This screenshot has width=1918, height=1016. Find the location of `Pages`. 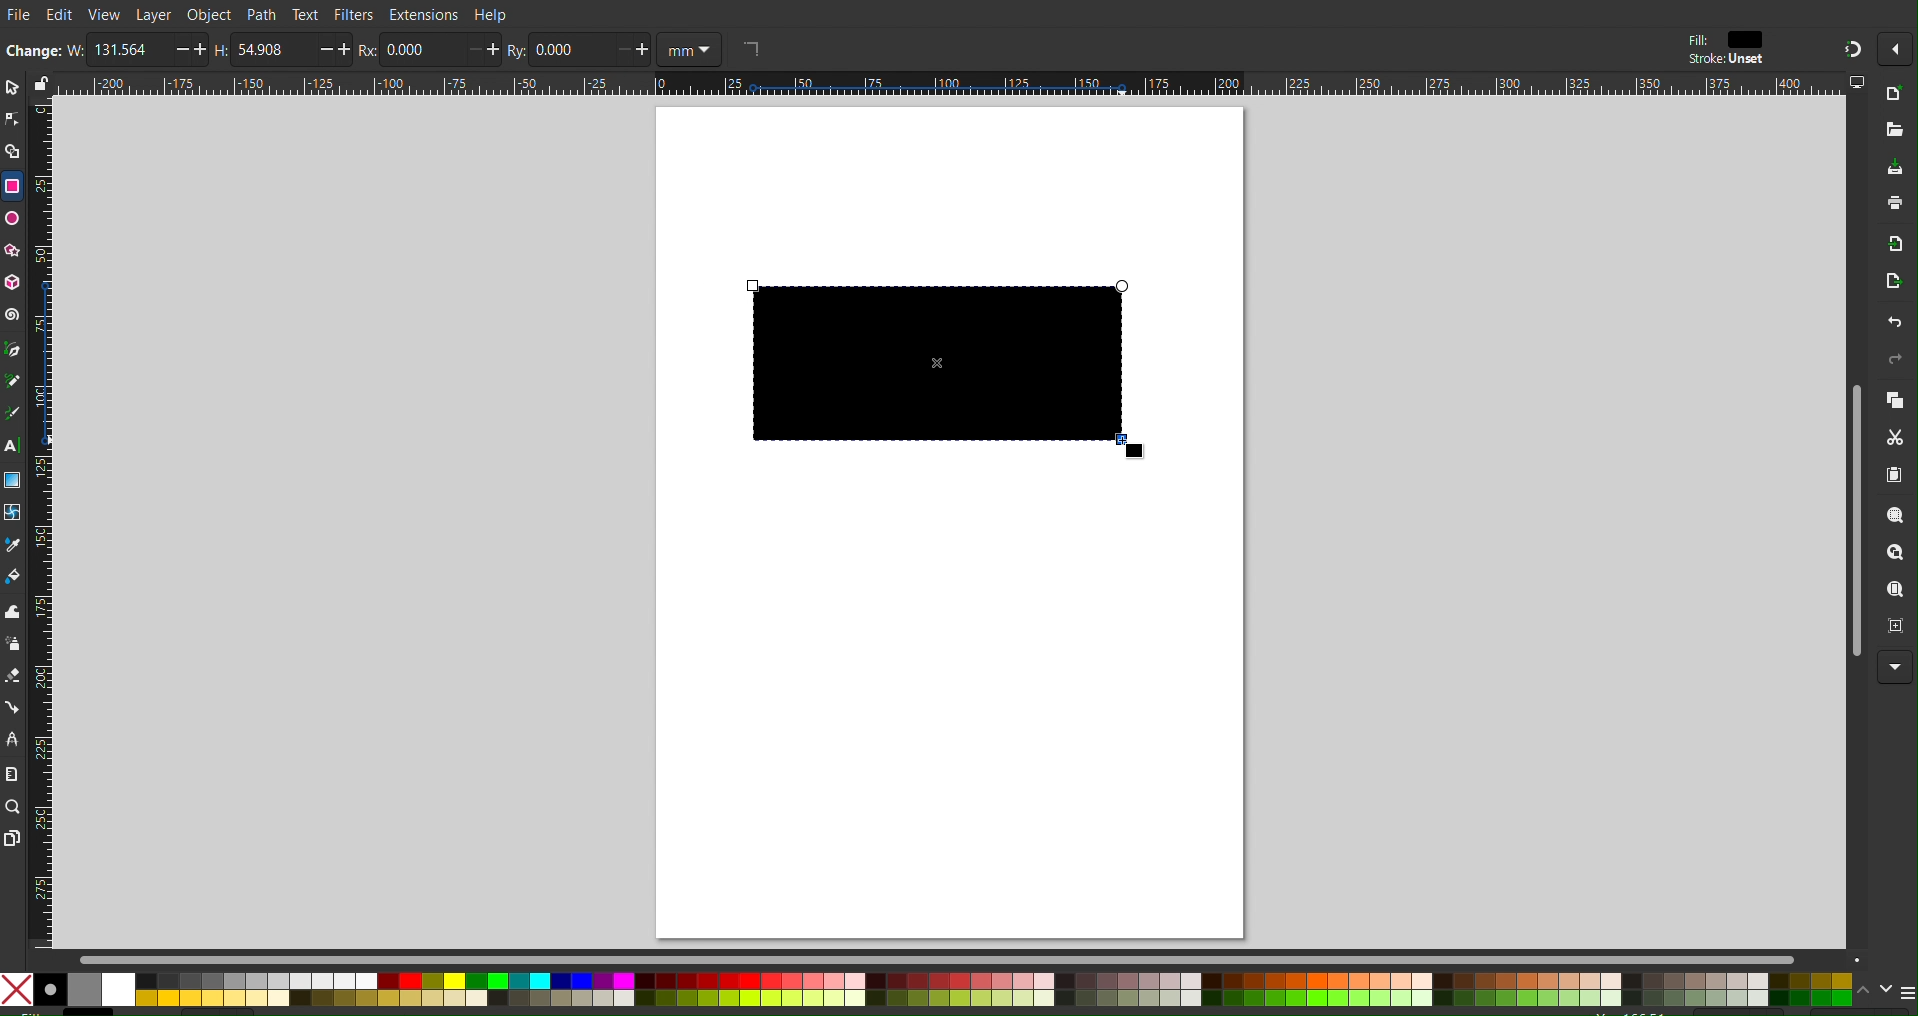

Pages is located at coordinates (12, 837).